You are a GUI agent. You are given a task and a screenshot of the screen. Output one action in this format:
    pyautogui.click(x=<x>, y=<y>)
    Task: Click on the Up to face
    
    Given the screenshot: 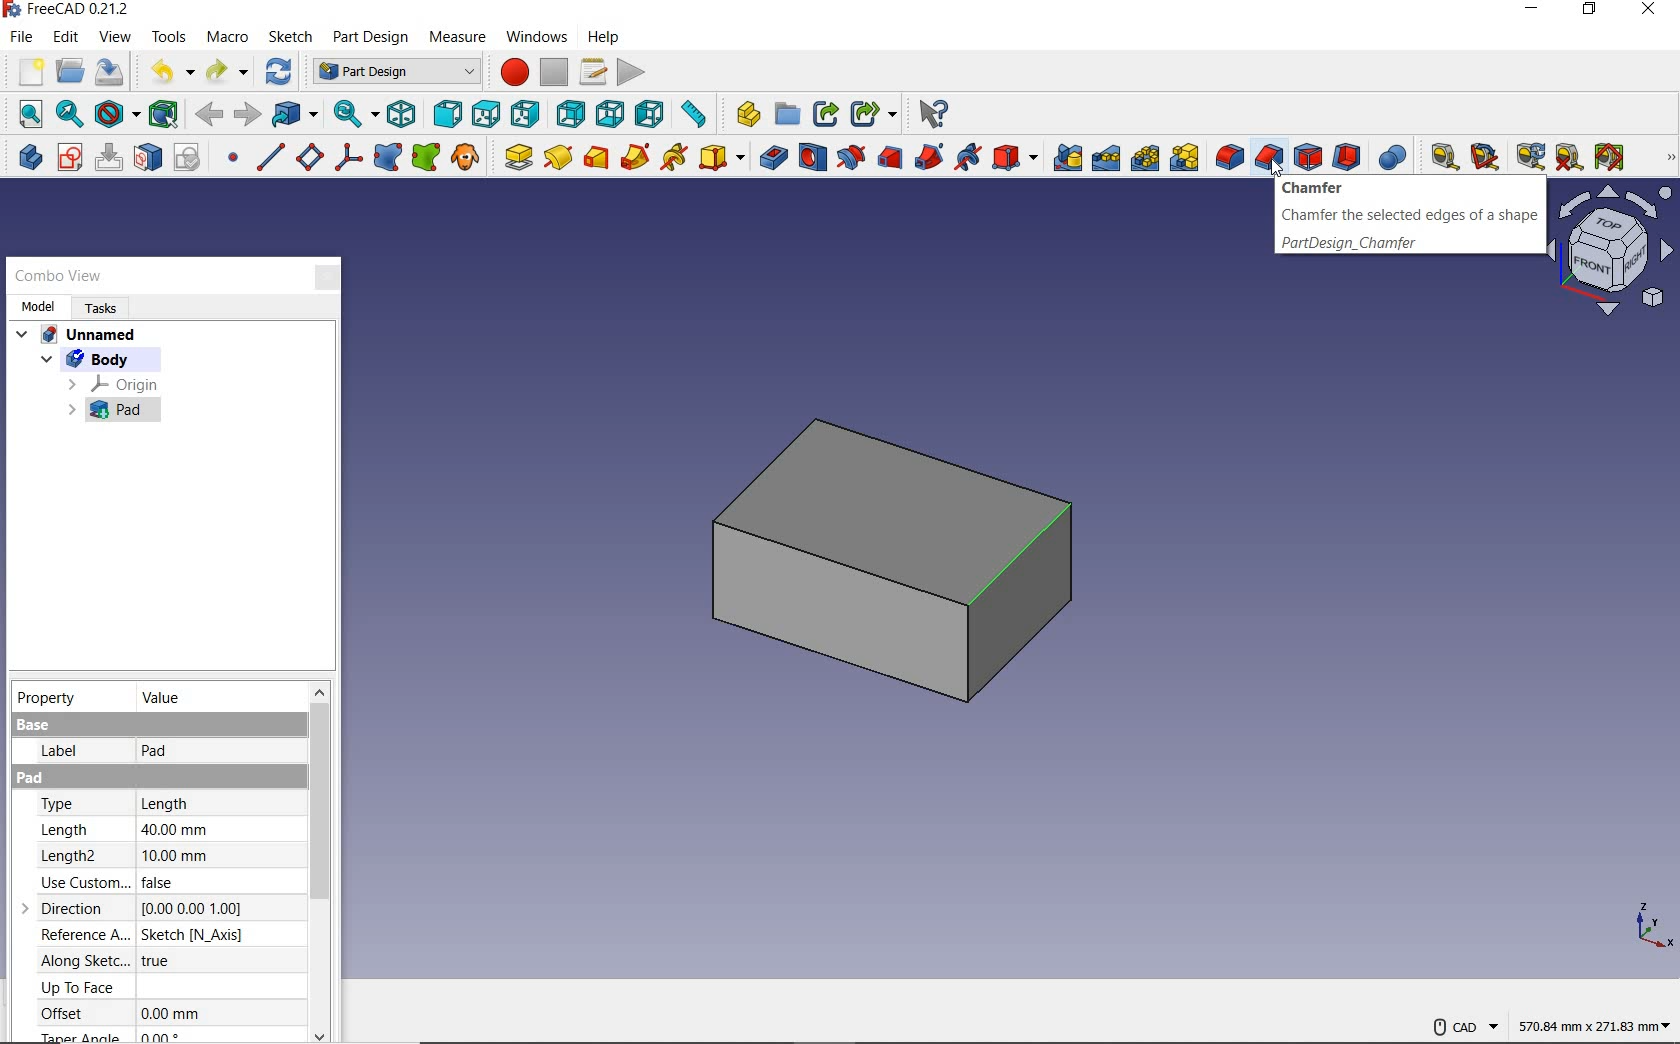 What is the action you would take?
    pyautogui.click(x=78, y=987)
    